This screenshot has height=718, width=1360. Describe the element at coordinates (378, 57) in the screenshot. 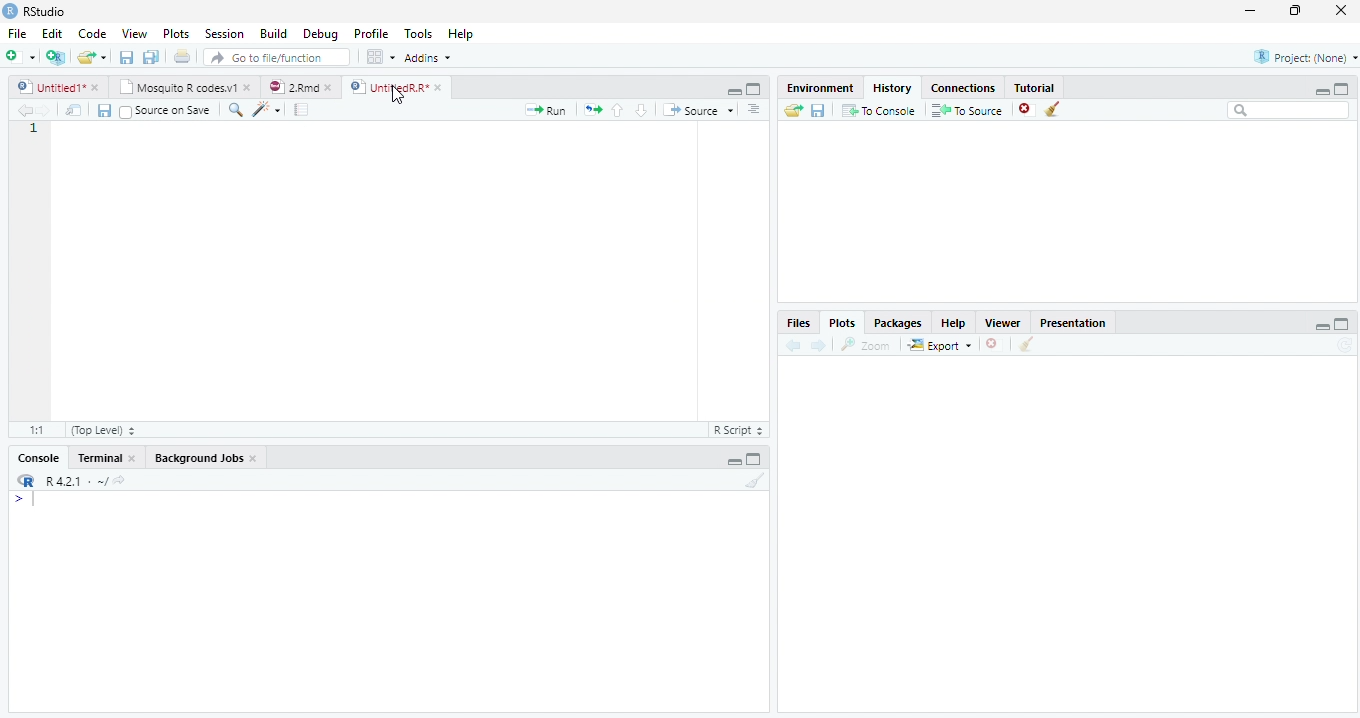

I see `Workspace panes` at that location.